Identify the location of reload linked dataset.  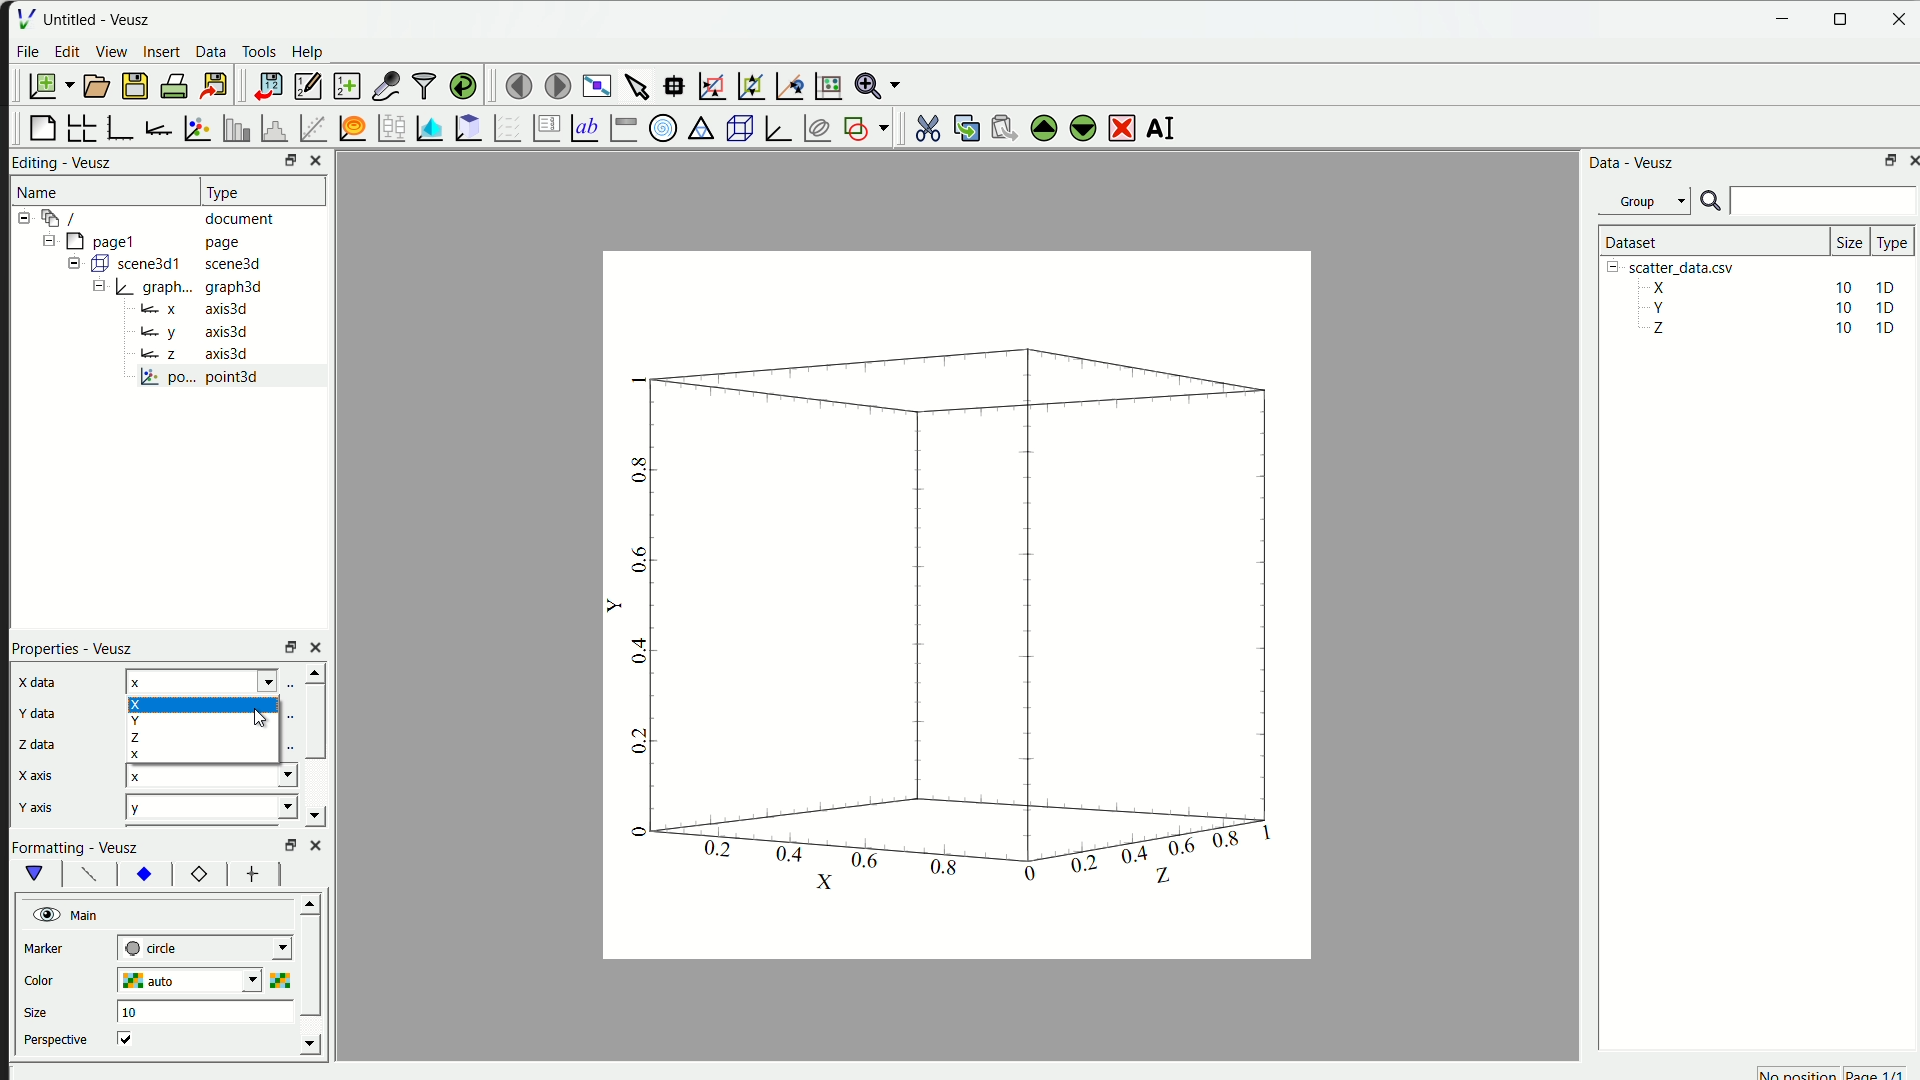
(464, 84).